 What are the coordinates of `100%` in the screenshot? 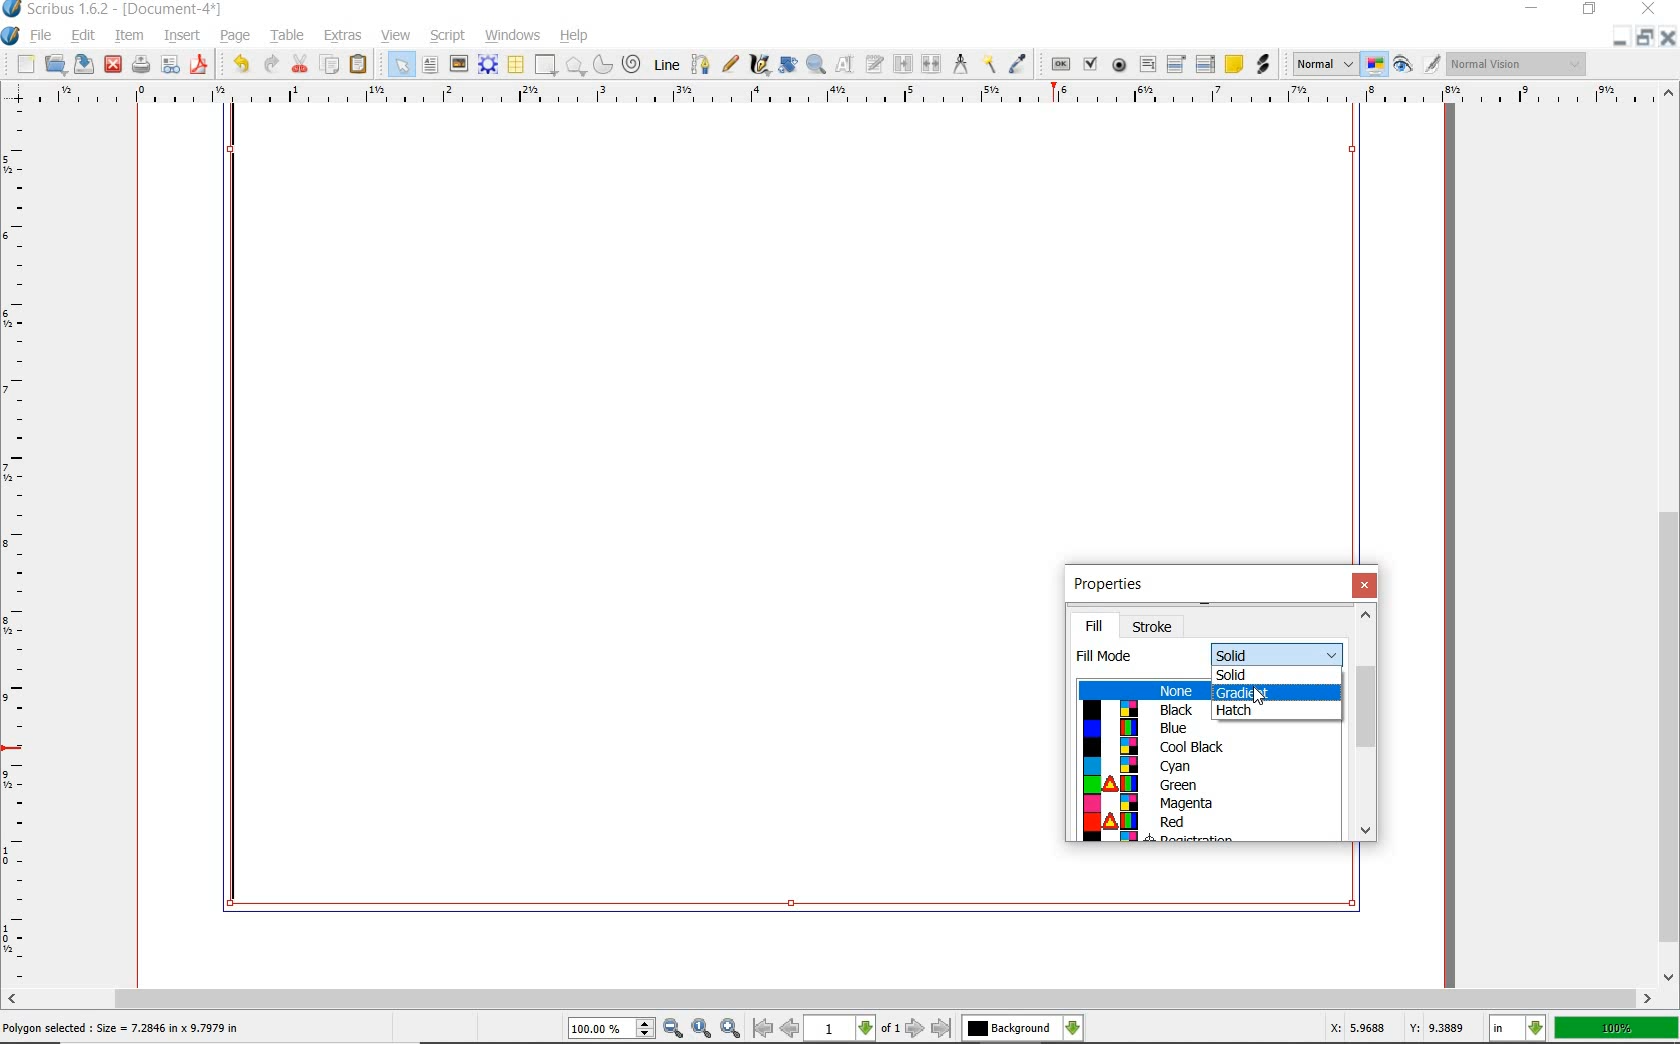 It's located at (1616, 1028).